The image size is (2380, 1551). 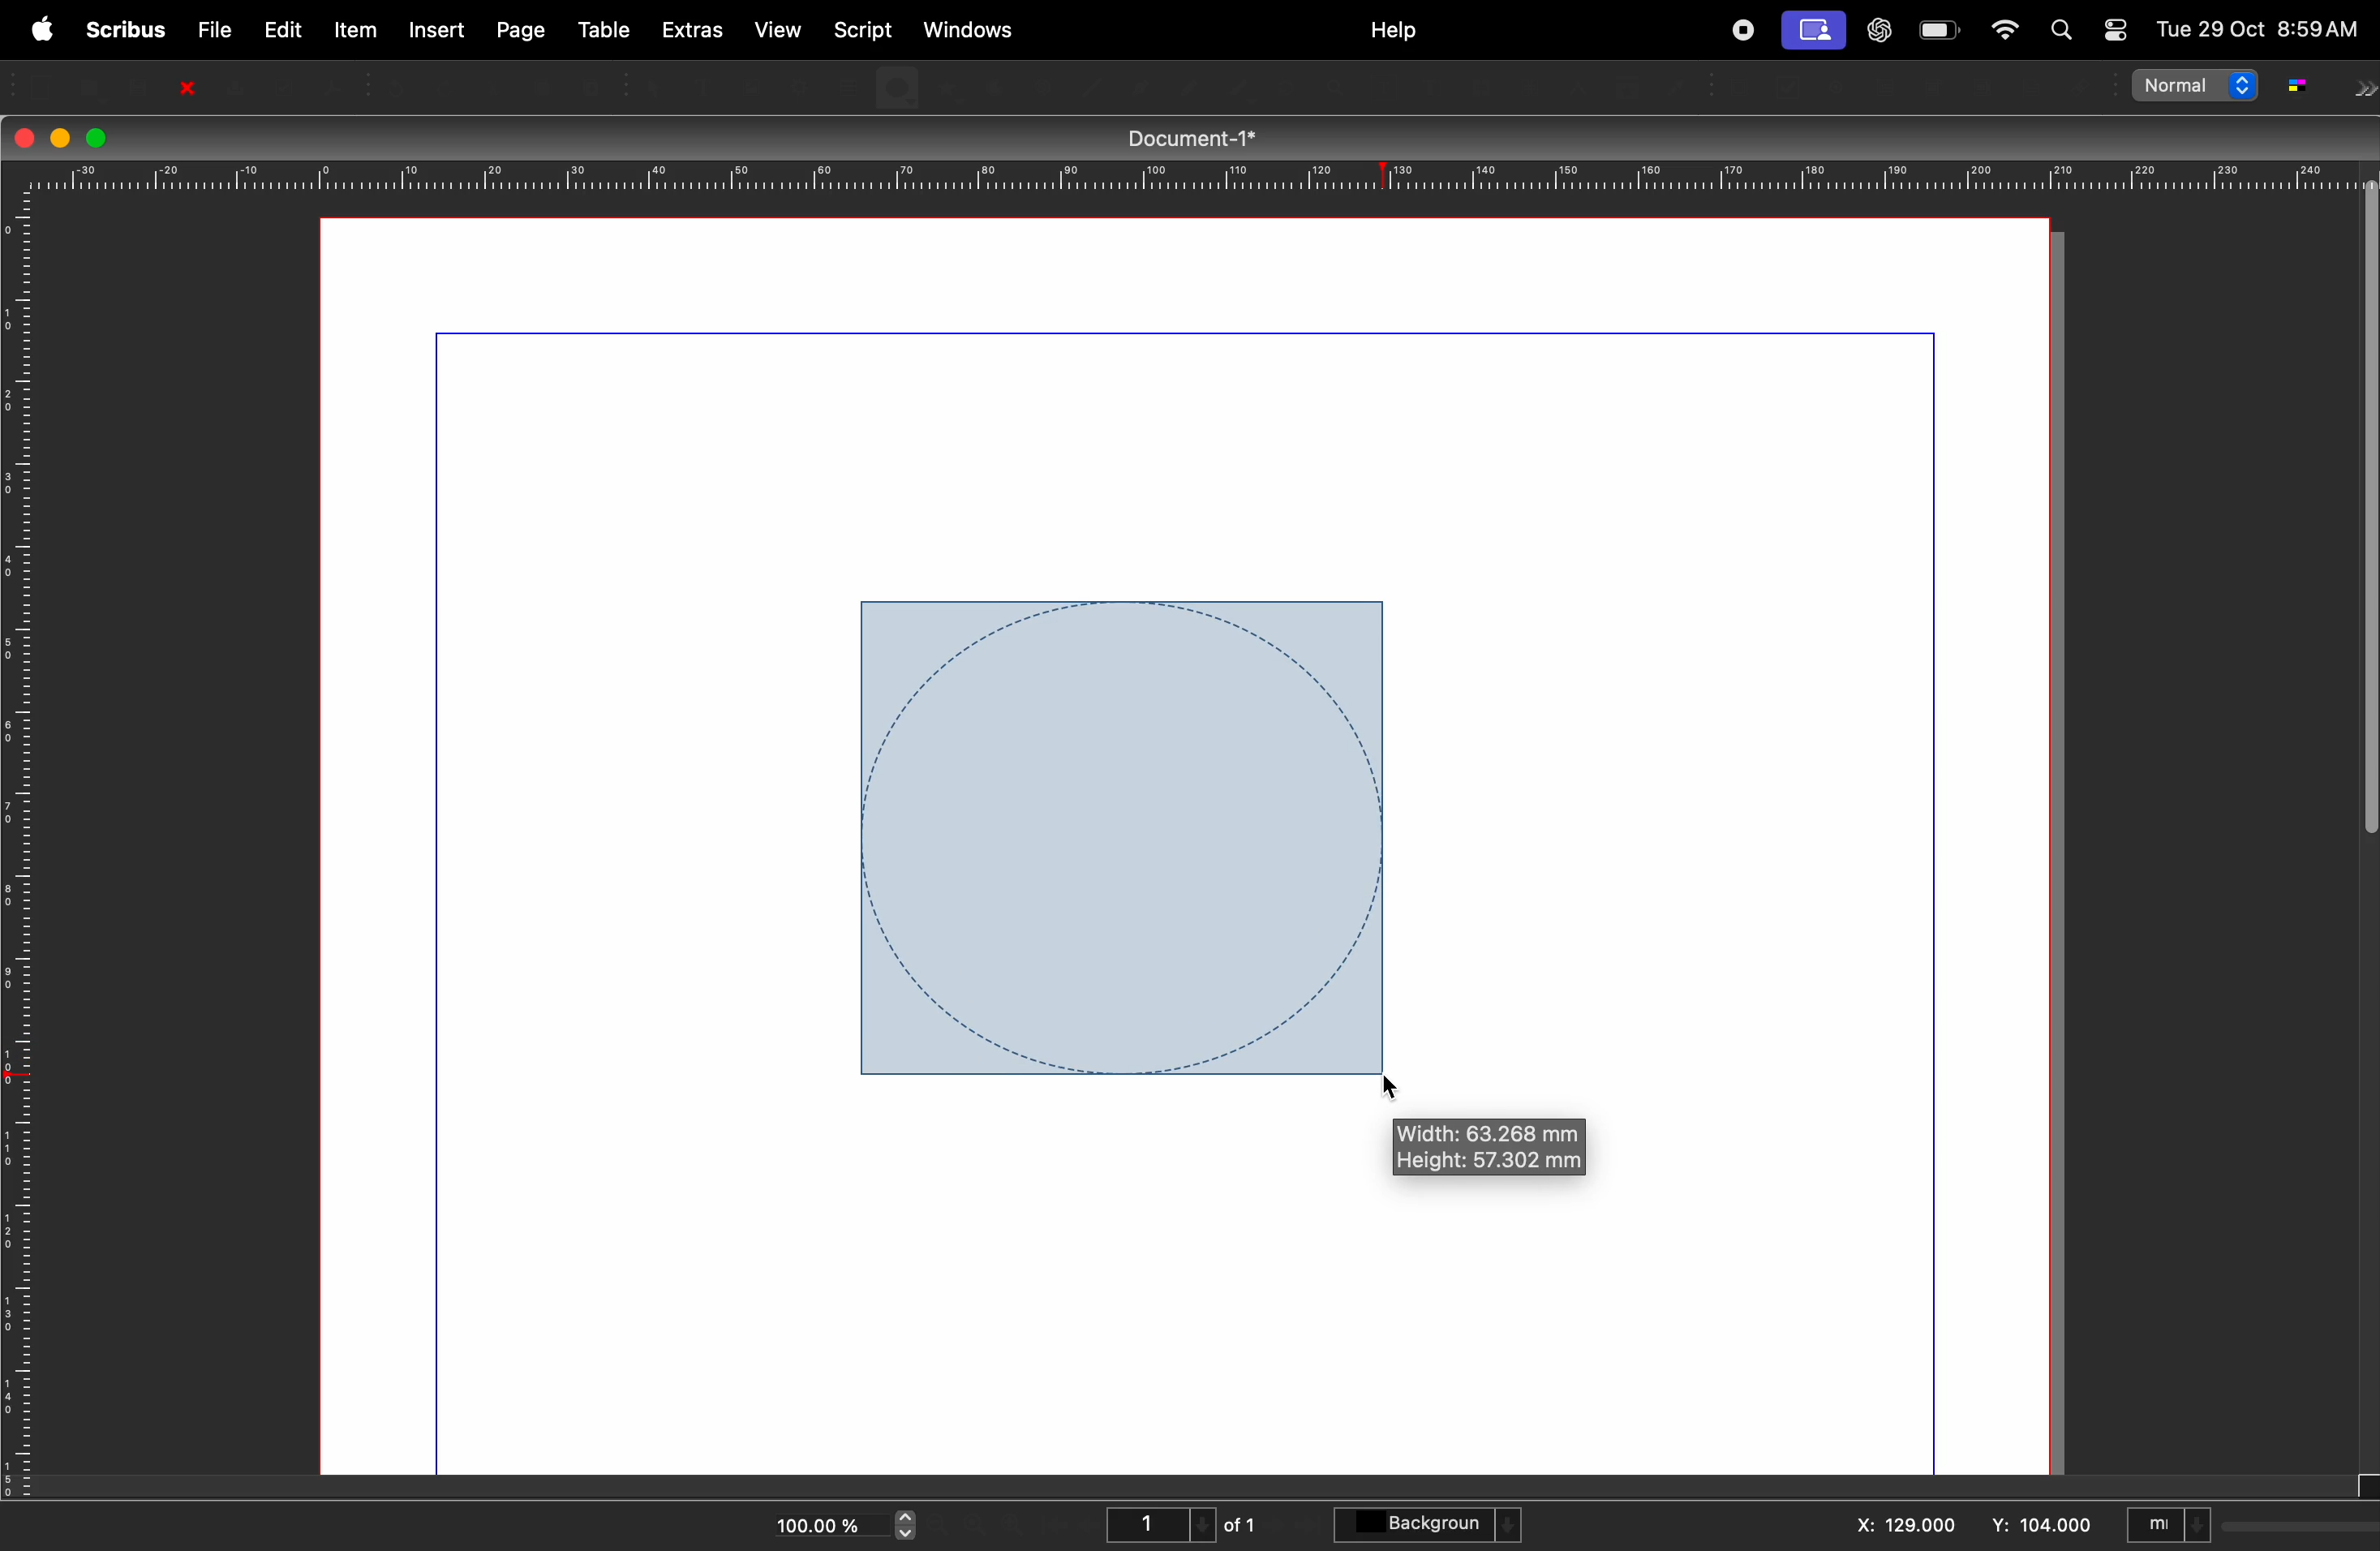 I want to click on 1, so click(x=1155, y=1522).